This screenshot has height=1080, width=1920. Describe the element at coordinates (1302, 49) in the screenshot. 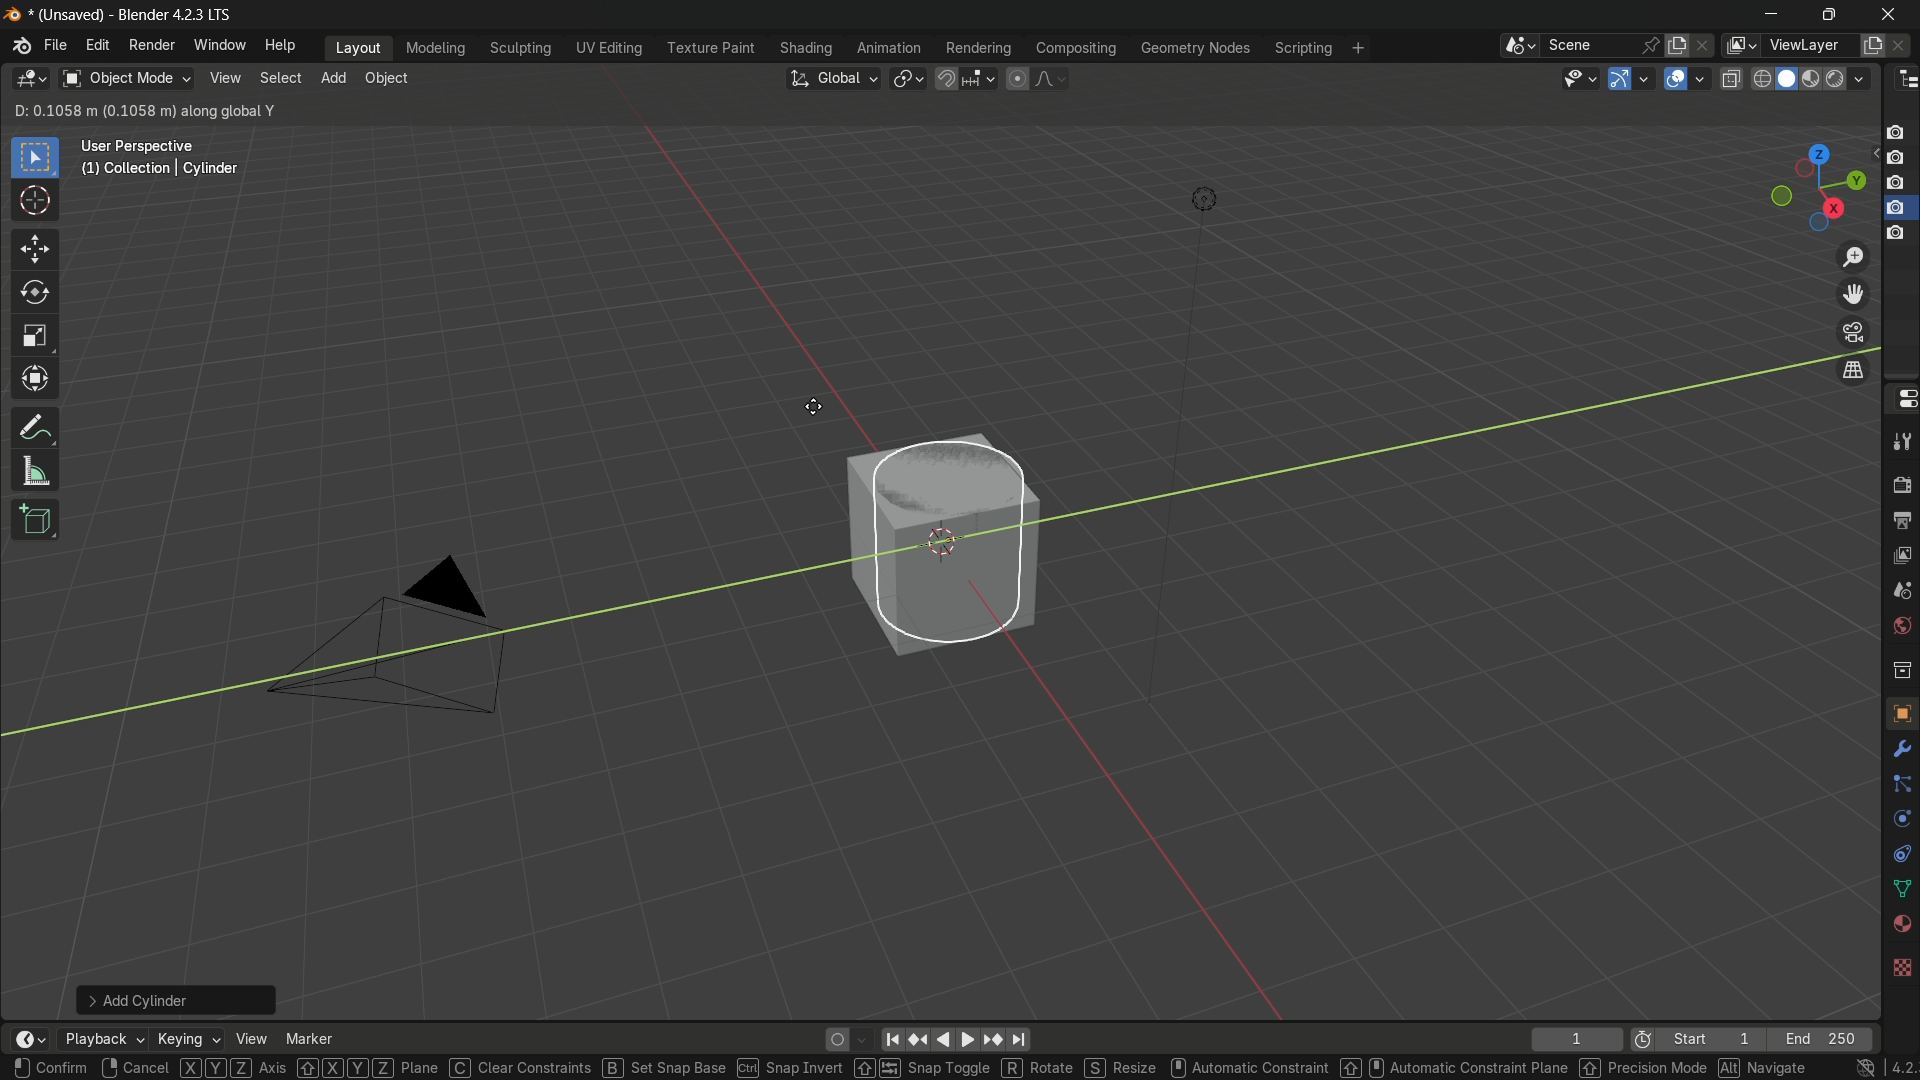

I see `scripting menu` at that location.